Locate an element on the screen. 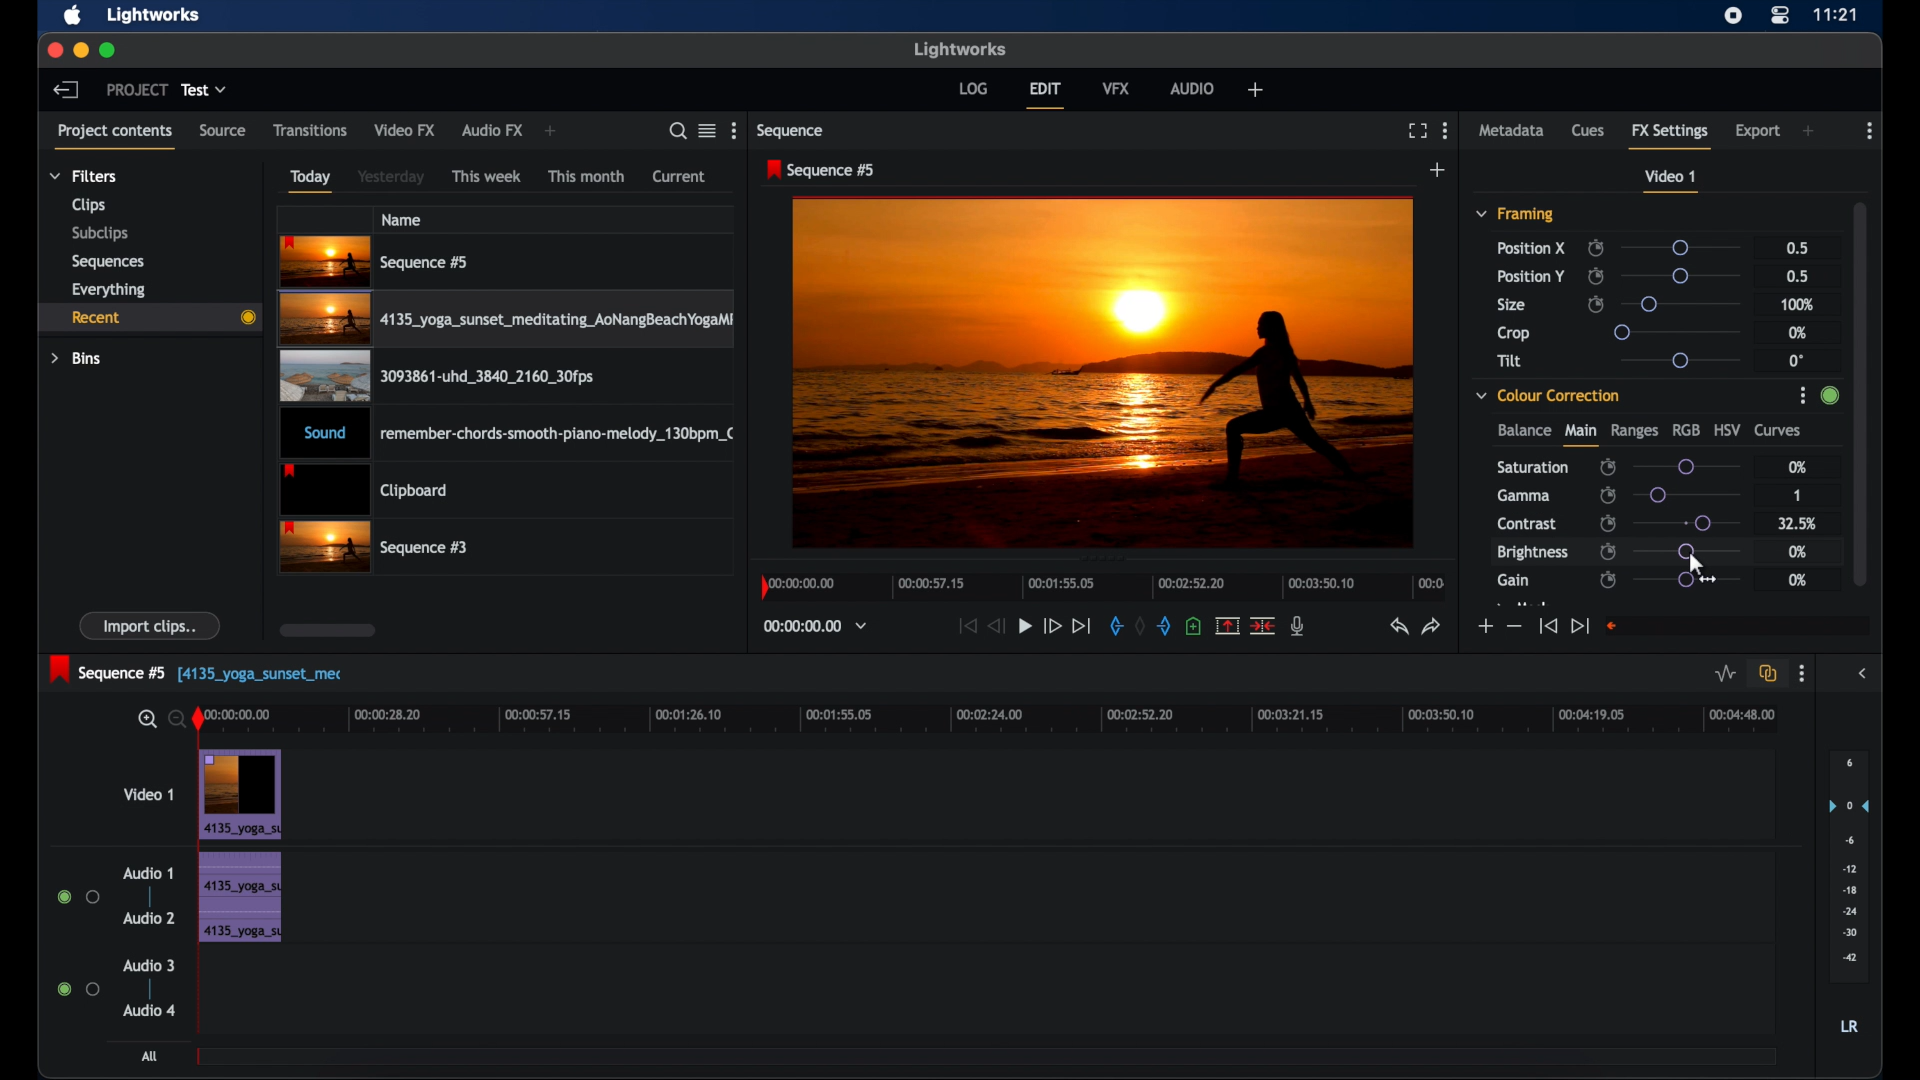 This screenshot has height=1080, width=1920. framing is located at coordinates (1514, 213).